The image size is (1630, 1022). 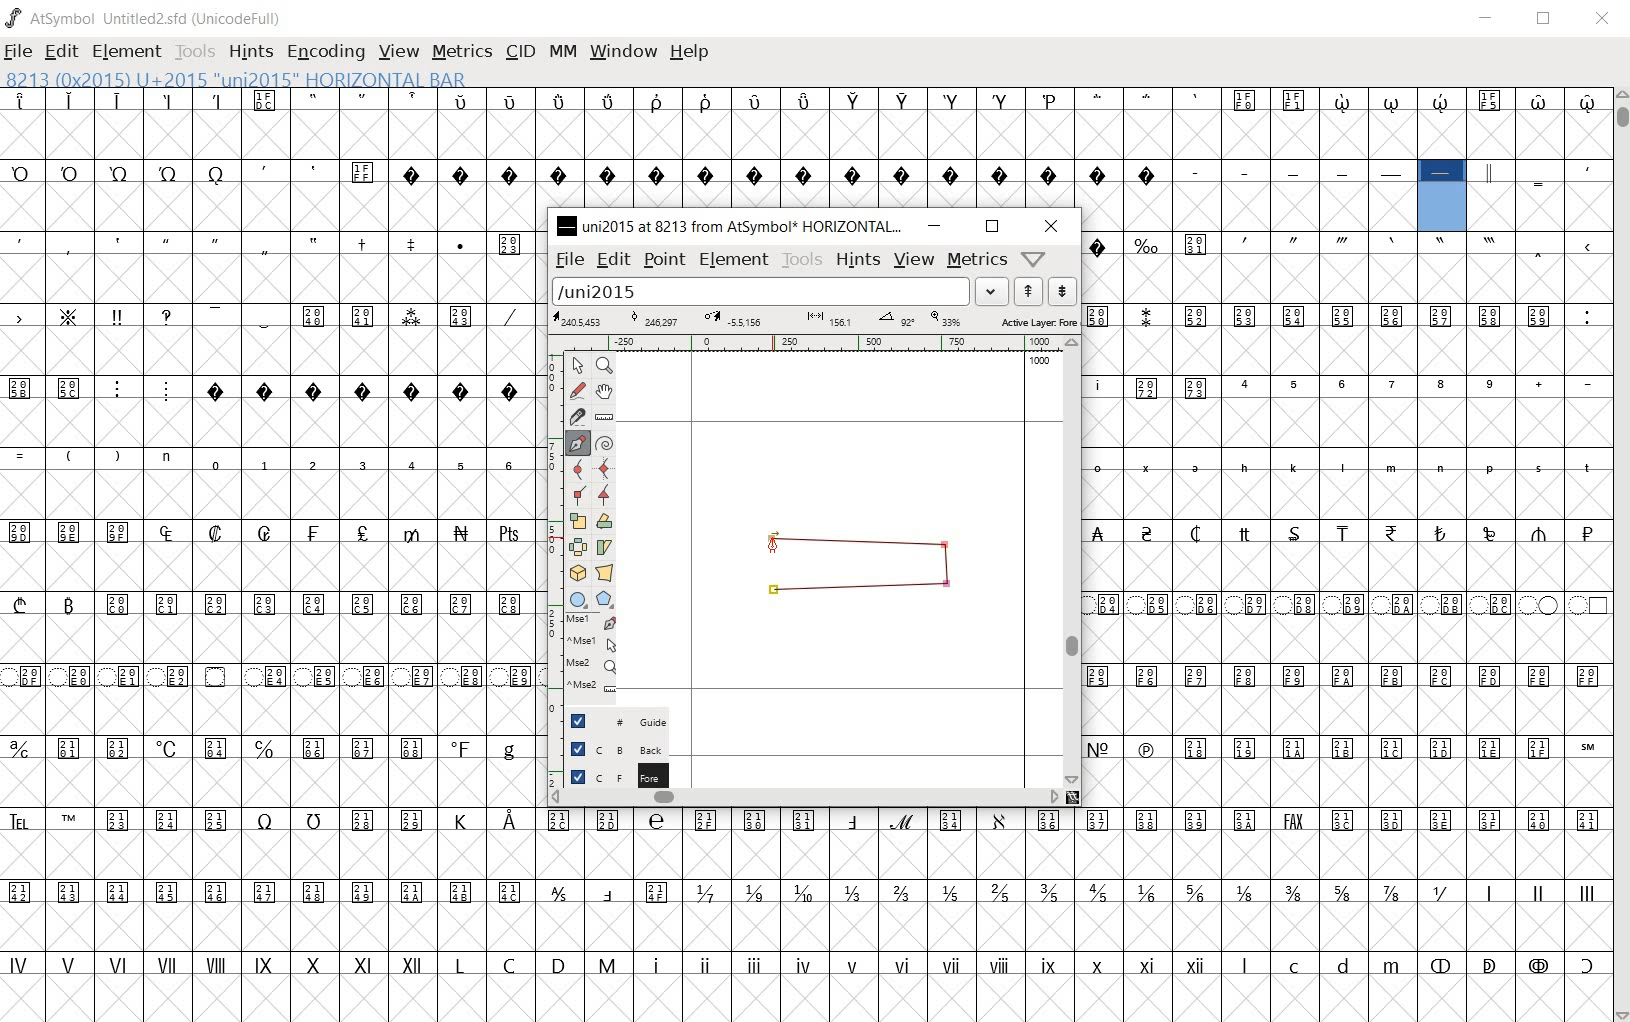 I want to click on HELP, so click(x=692, y=51).